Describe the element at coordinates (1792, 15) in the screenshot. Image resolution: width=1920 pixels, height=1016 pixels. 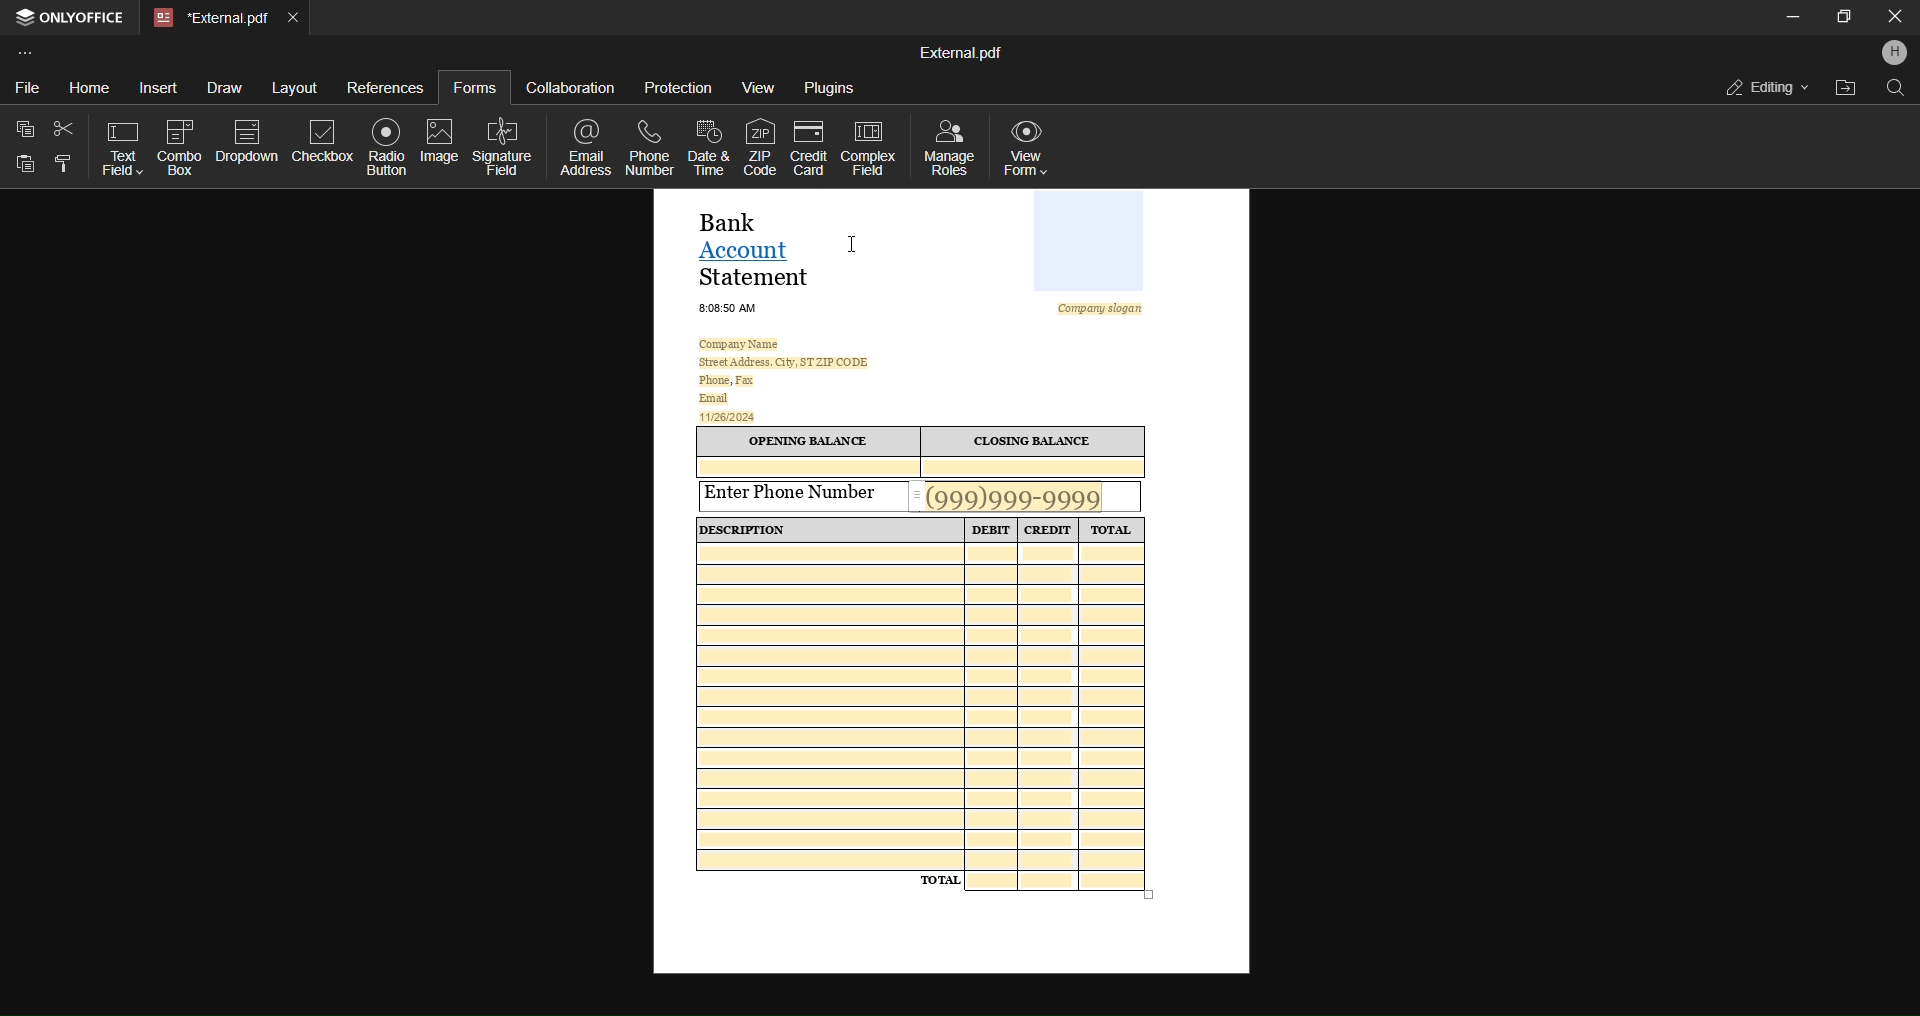
I see `minimize` at that location.